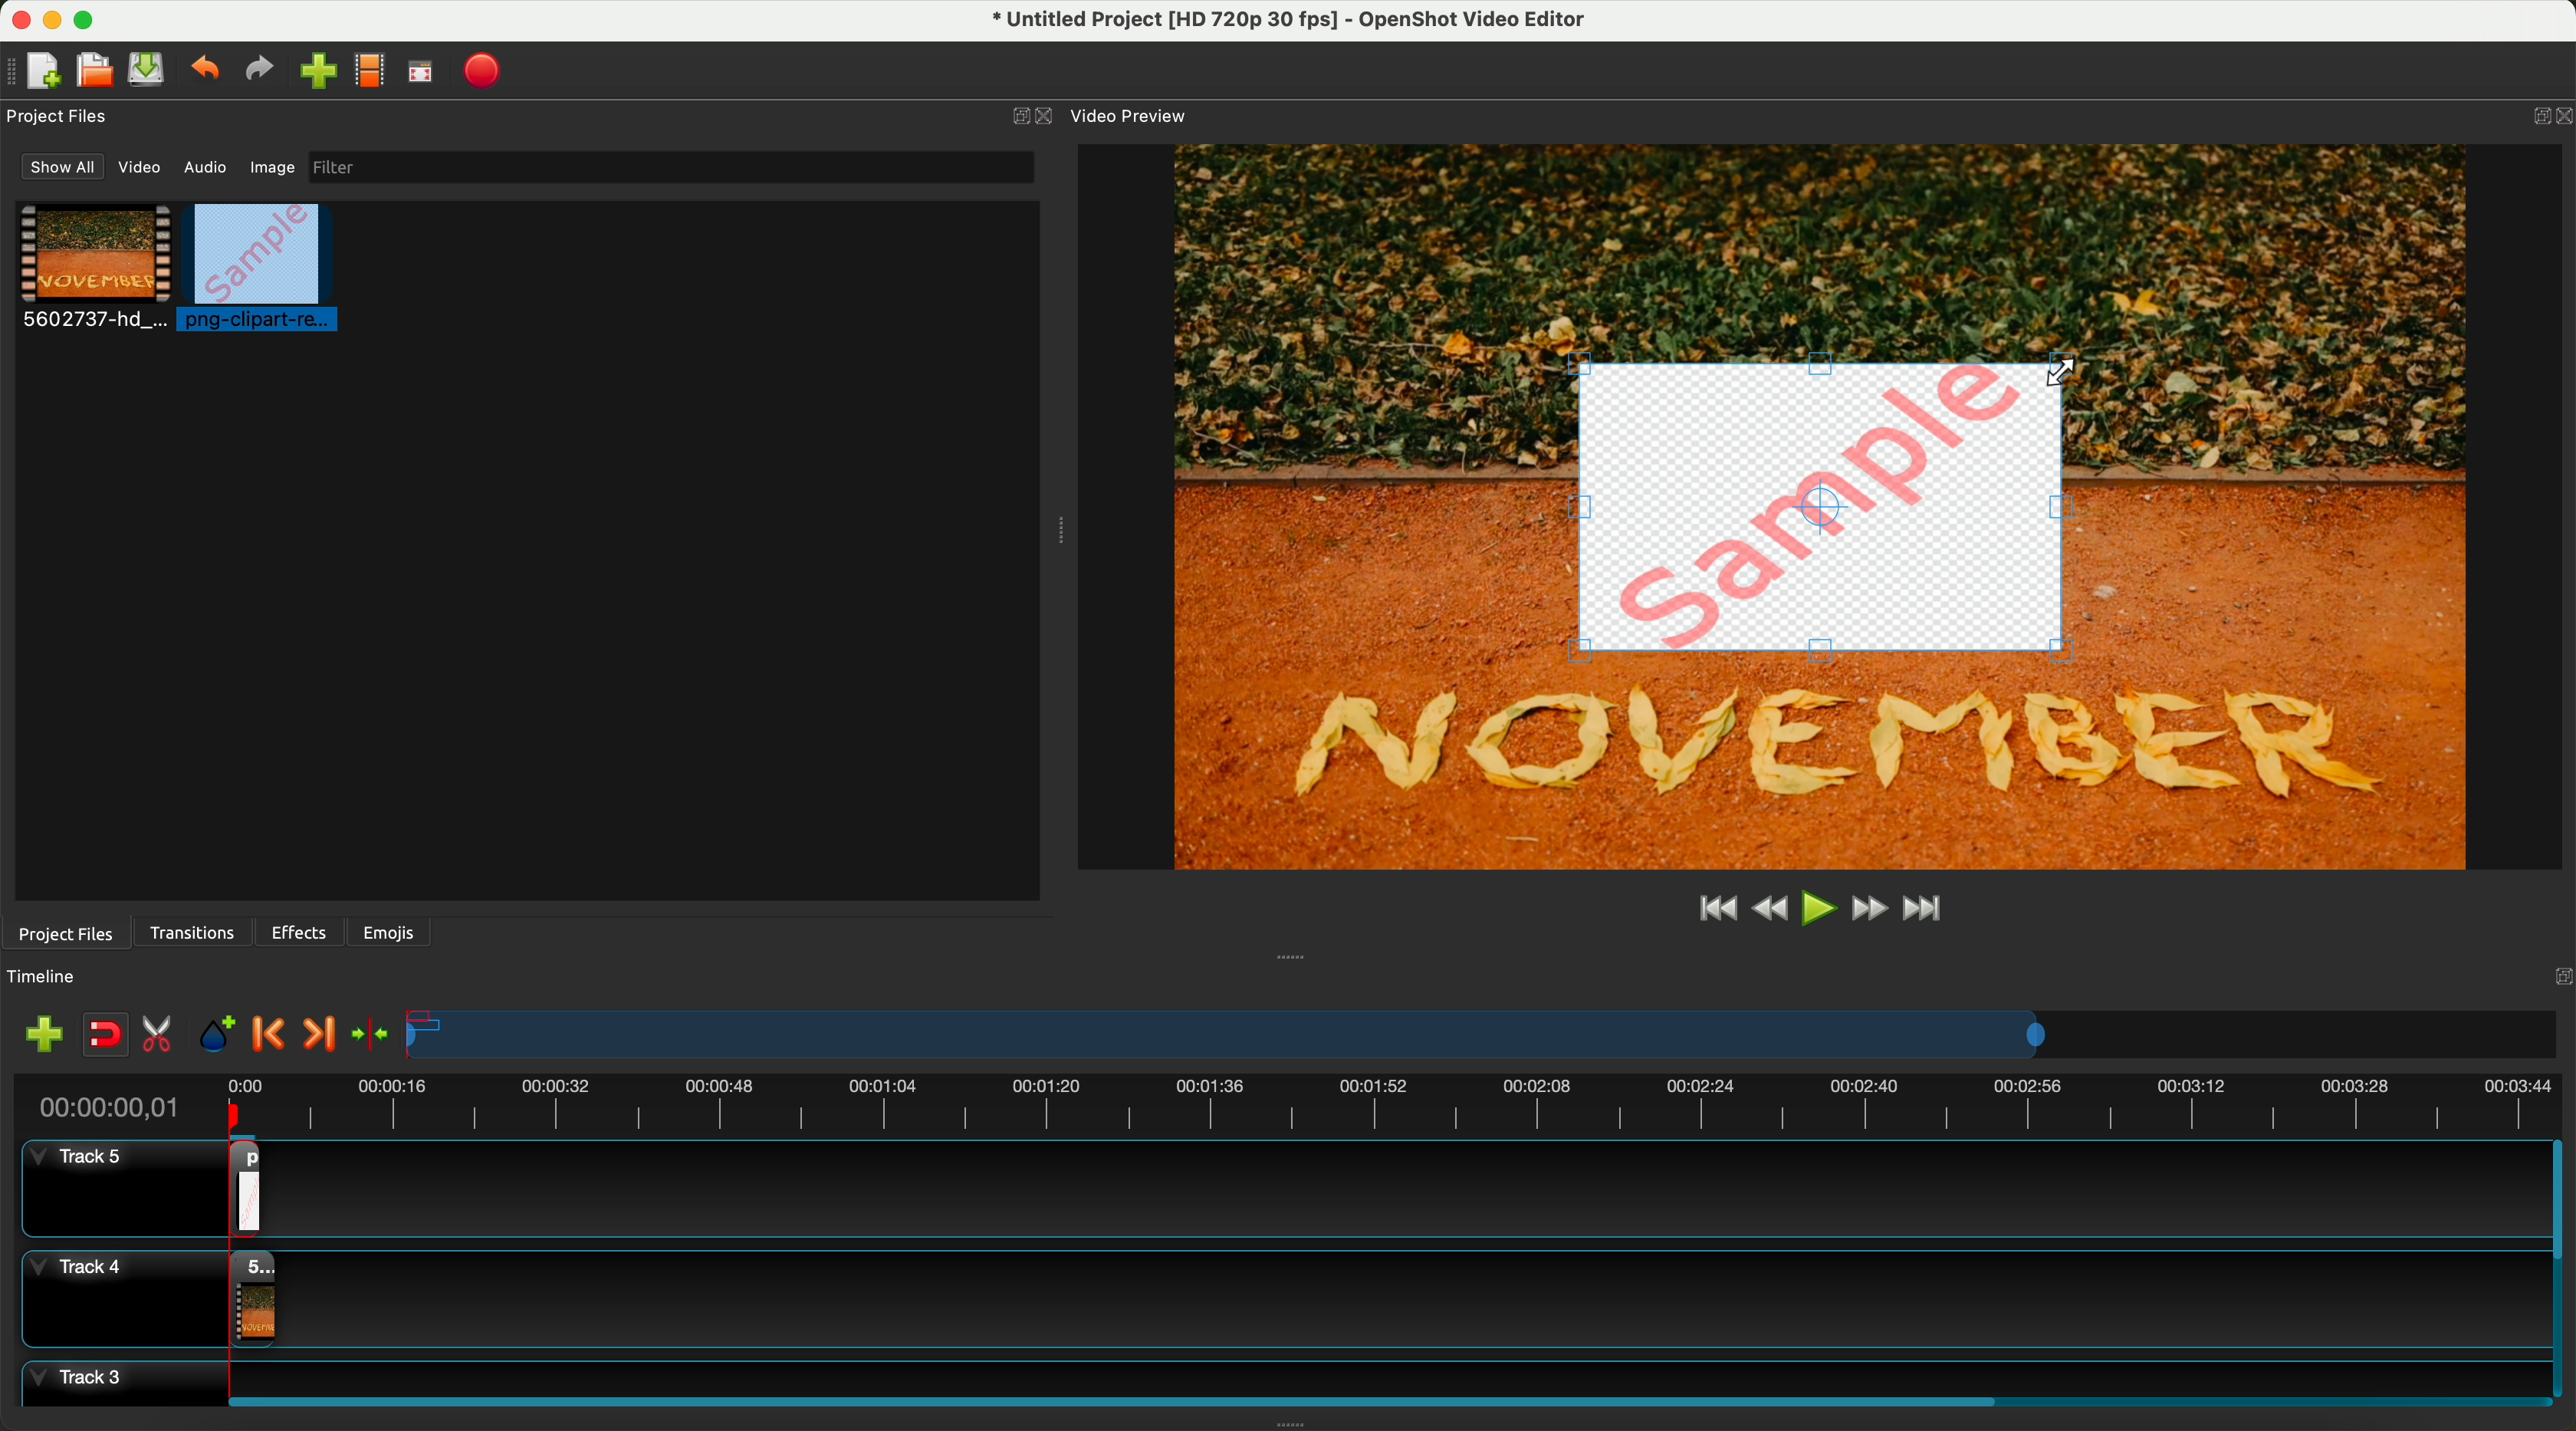 The height and width of the screenshot is (1431, 2576). I want to click on fast foward, so click(1867, 911).